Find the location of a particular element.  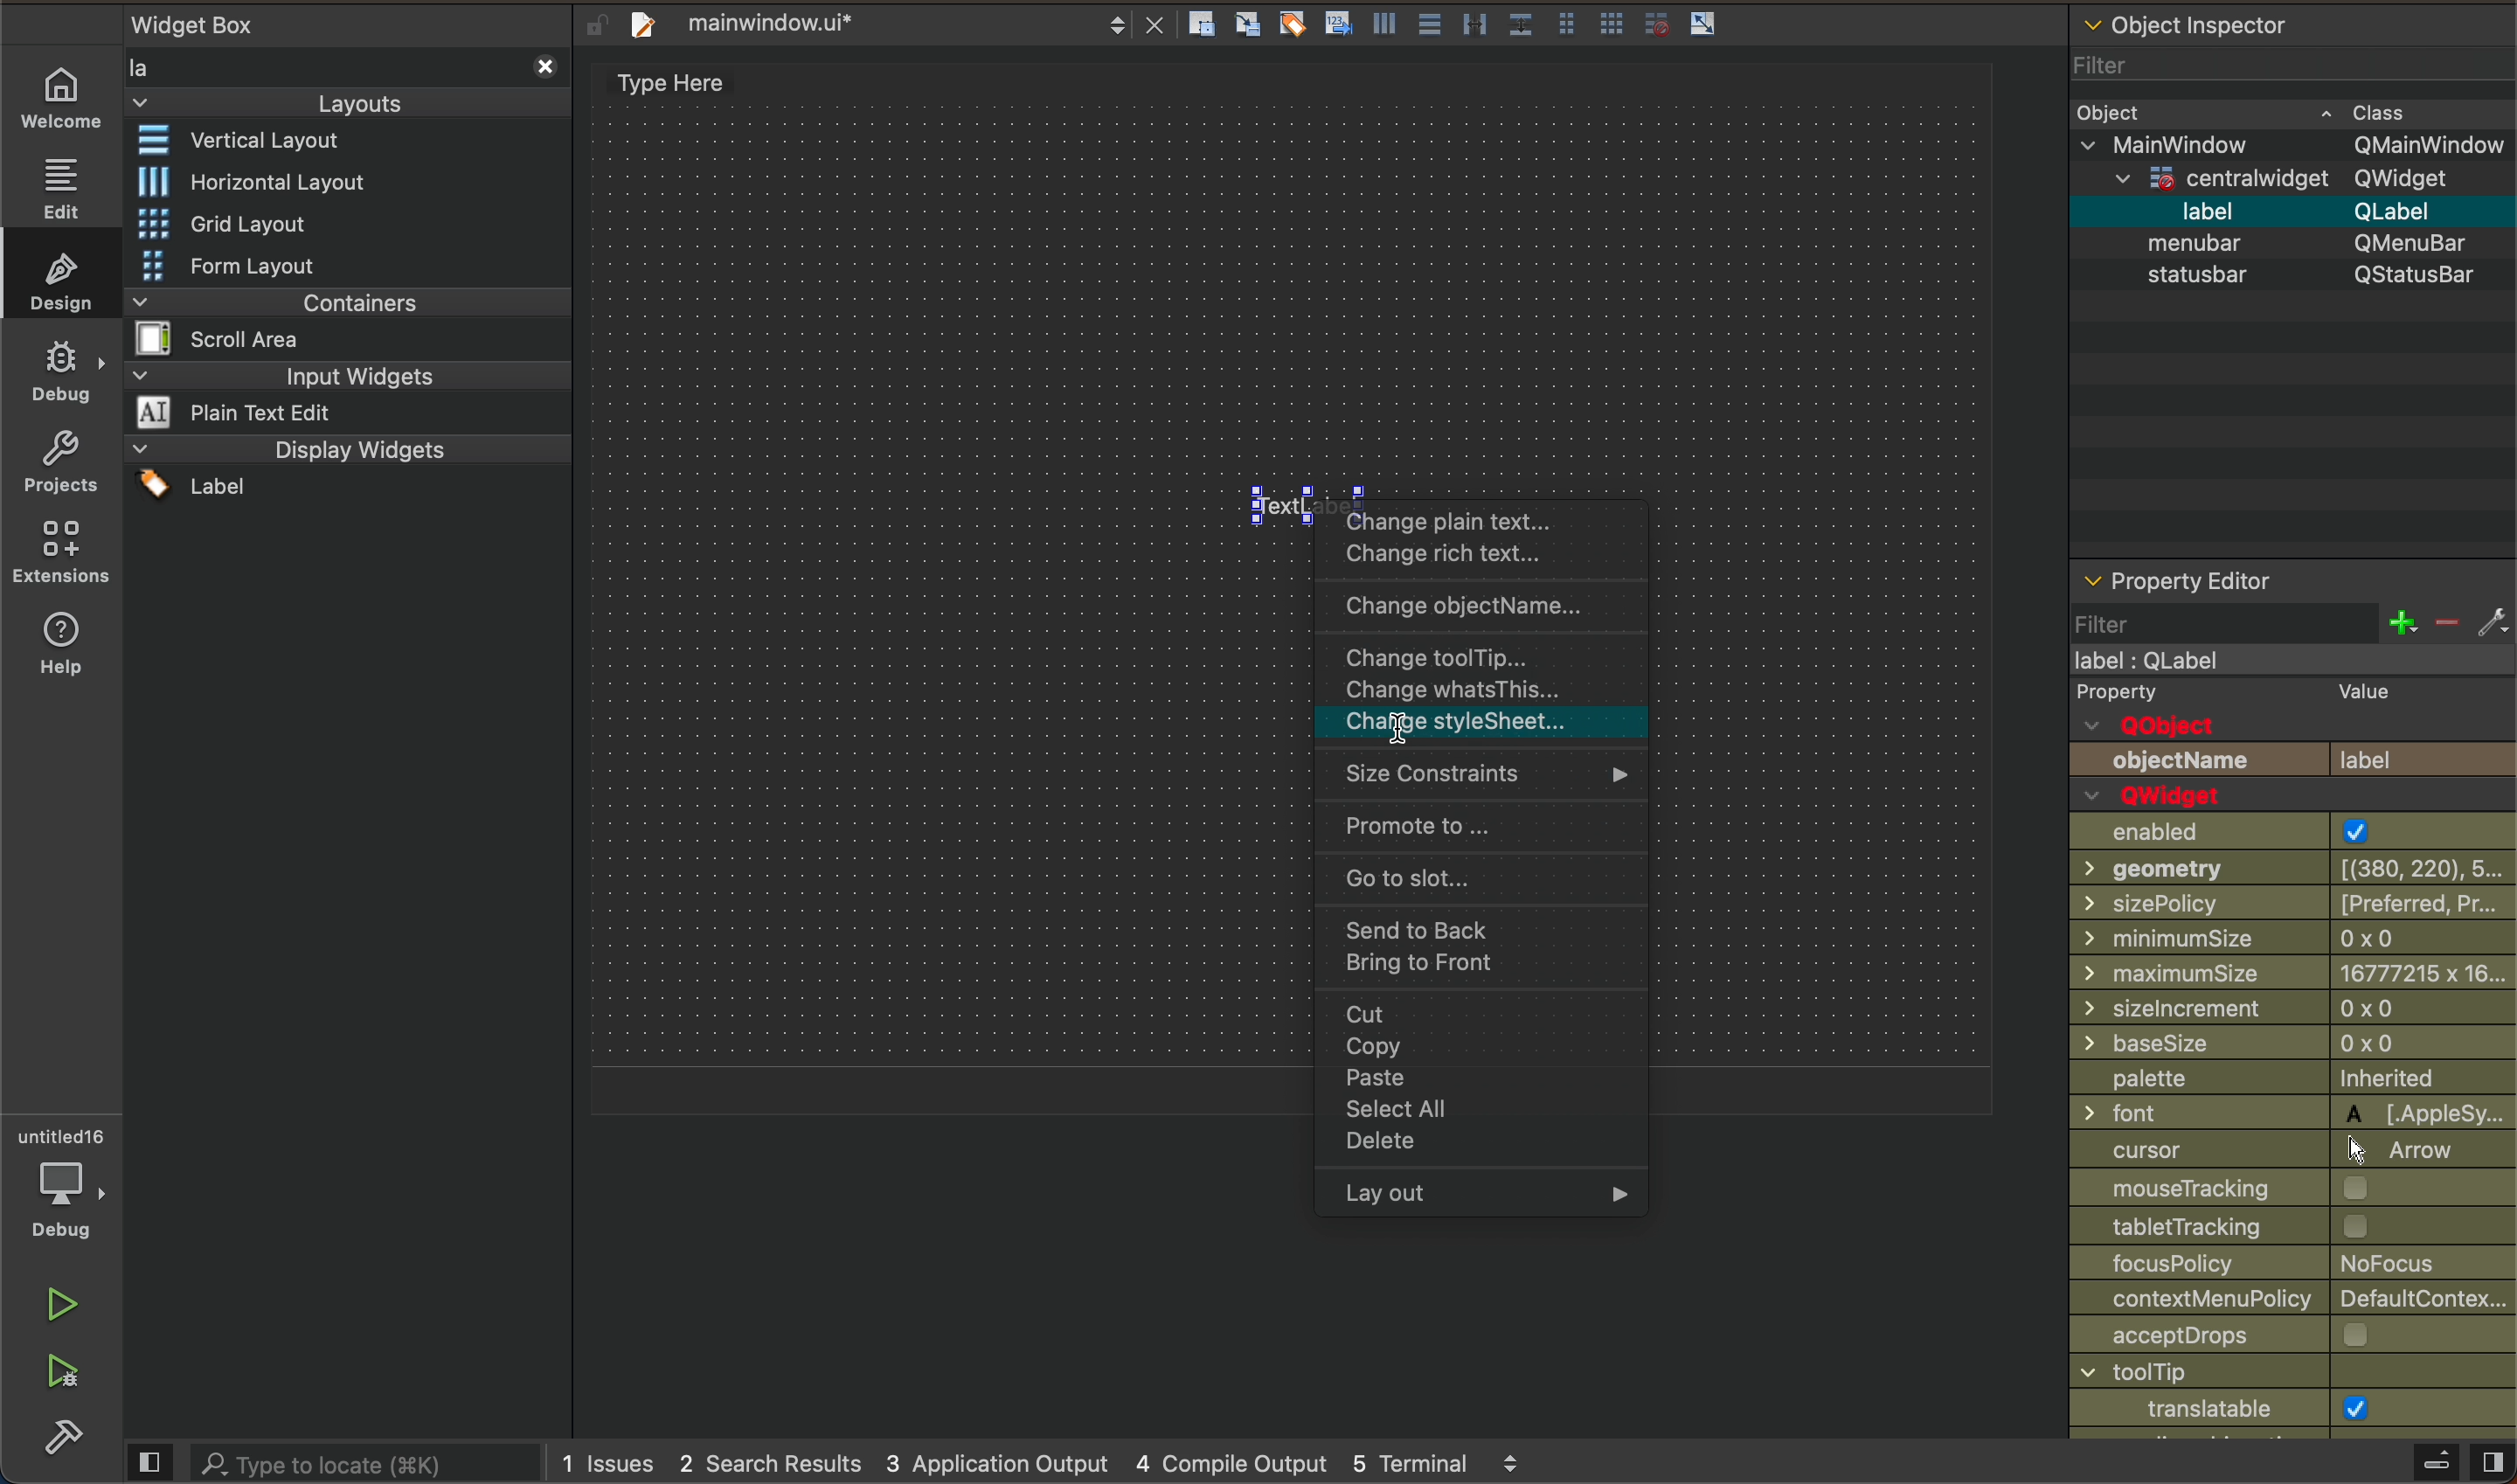

close sidebar is located at coordinates (2402, 1464).